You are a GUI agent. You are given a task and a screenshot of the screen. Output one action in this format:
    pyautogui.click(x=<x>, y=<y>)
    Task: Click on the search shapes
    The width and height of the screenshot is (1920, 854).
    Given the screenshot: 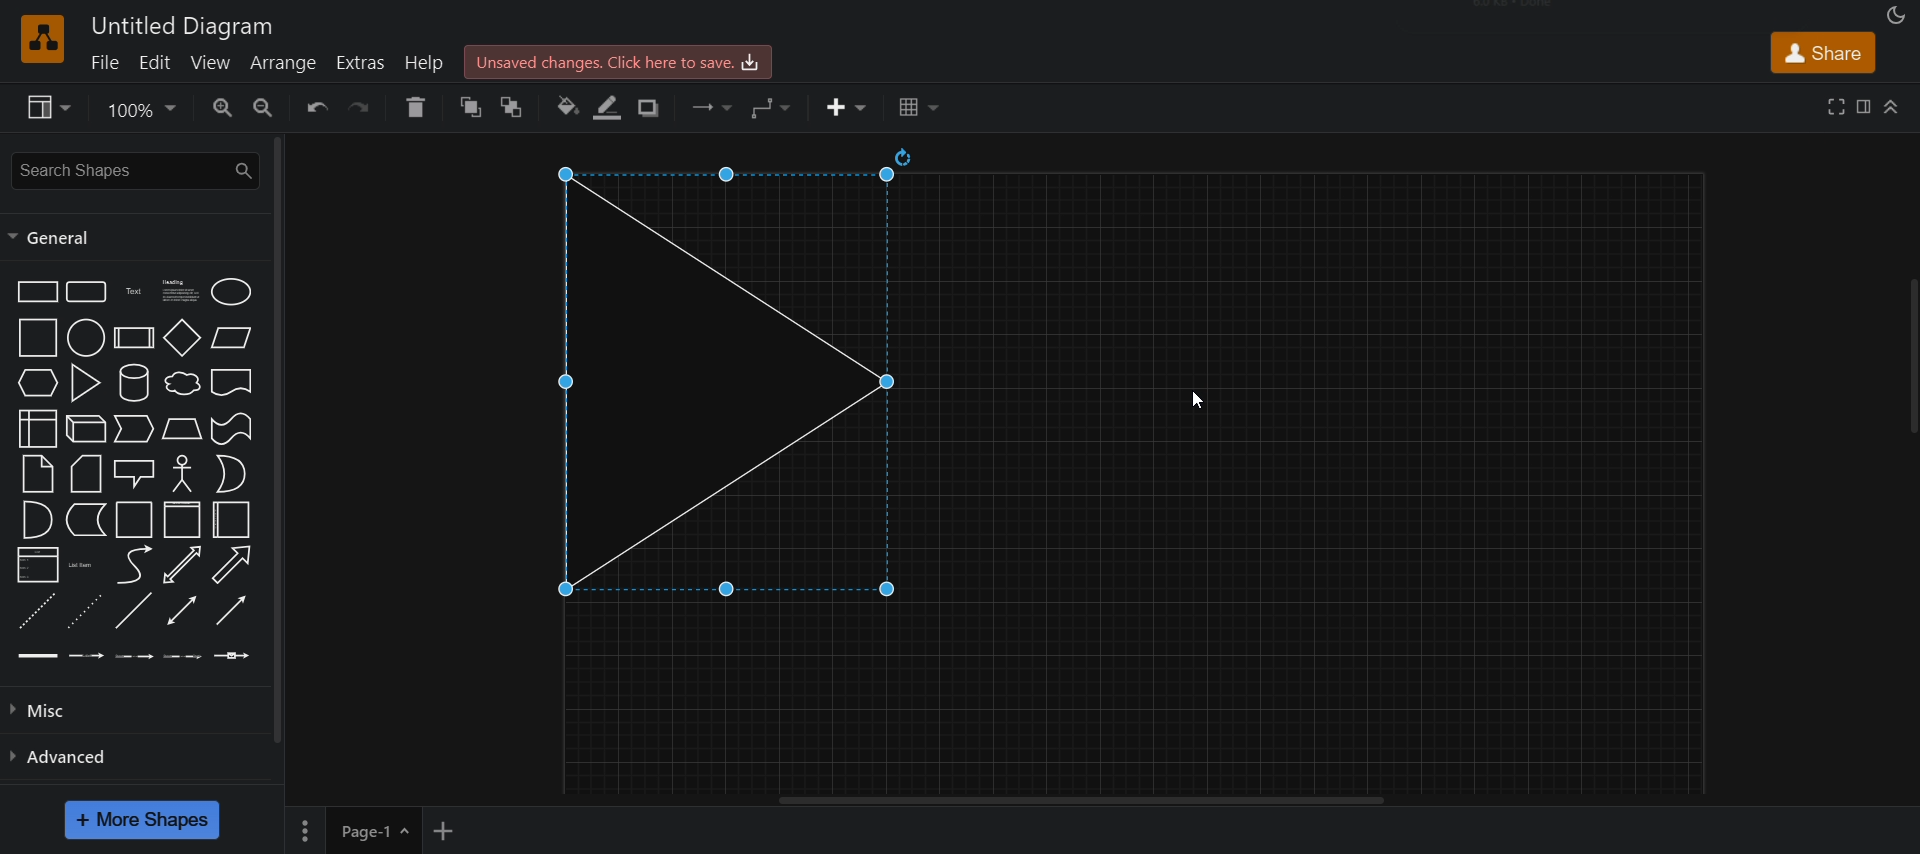 What is the action you would take?
    pyautogui.click(x=134, y=170)
    